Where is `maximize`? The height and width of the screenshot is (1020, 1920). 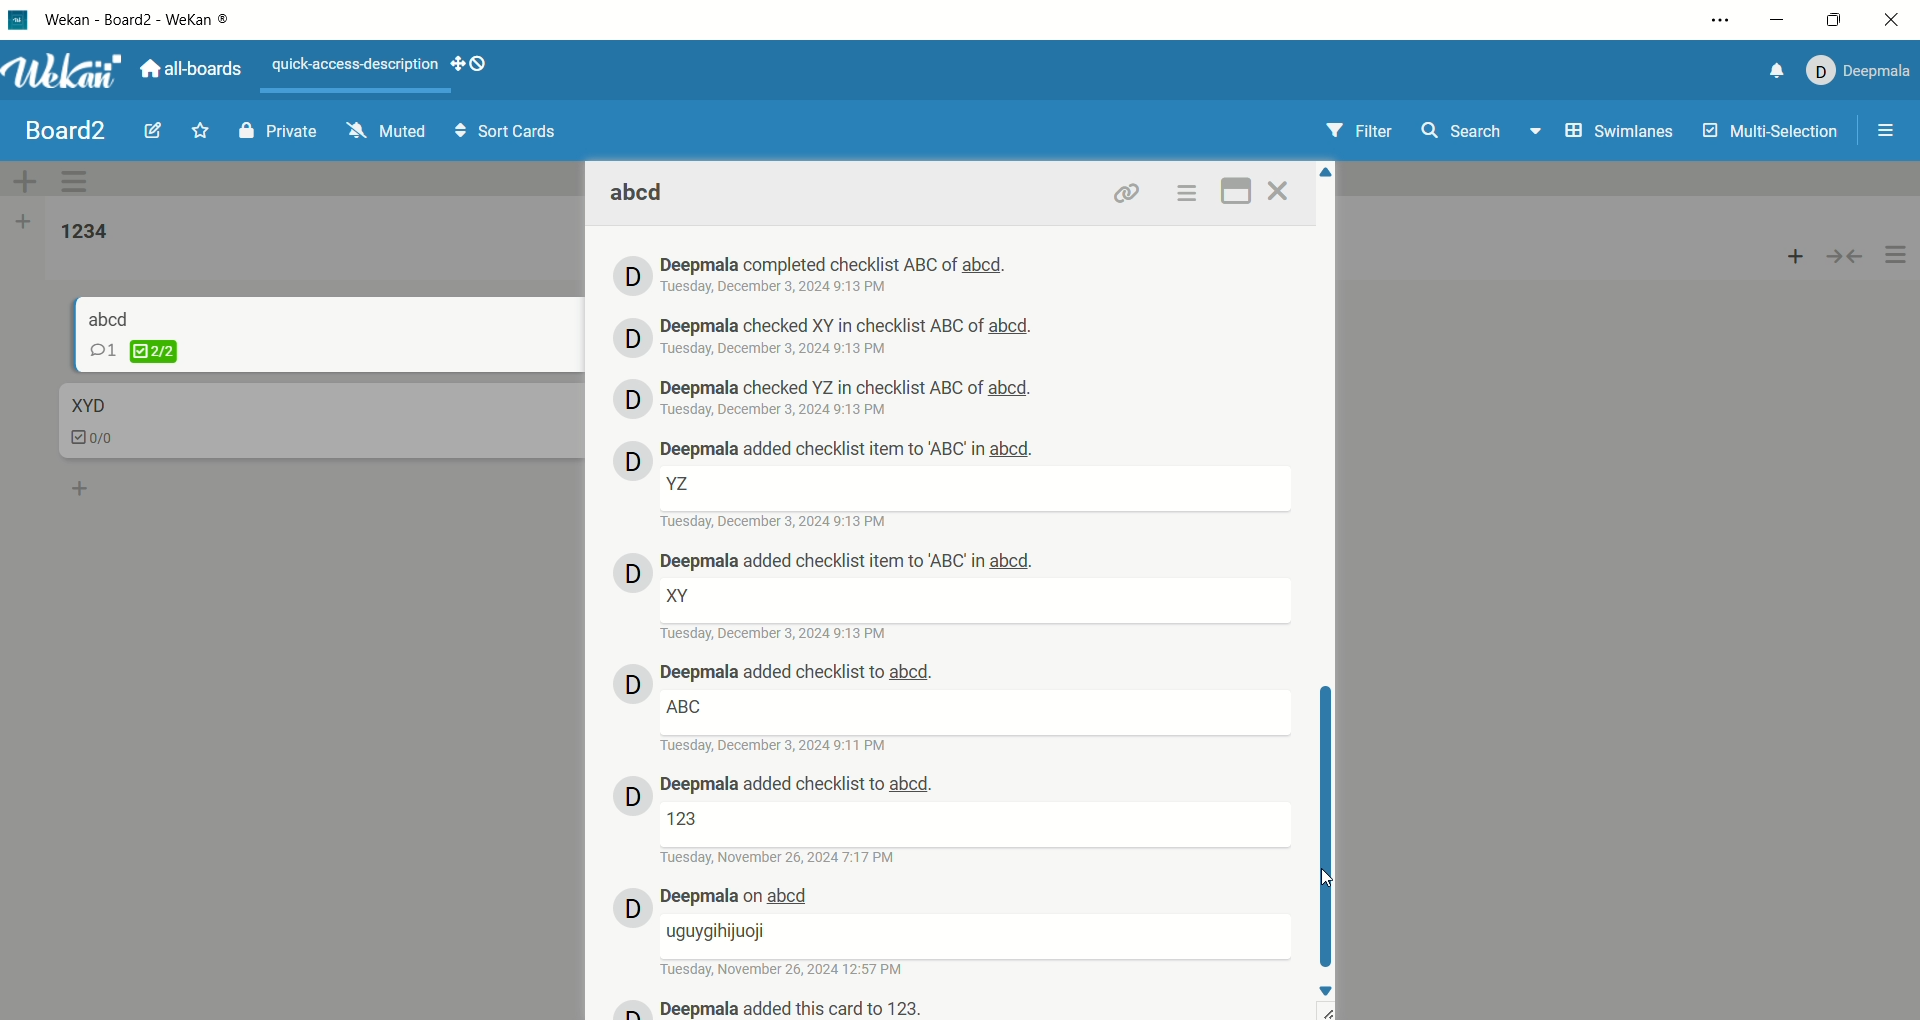
maximize is located at coordinates (1834, 22).